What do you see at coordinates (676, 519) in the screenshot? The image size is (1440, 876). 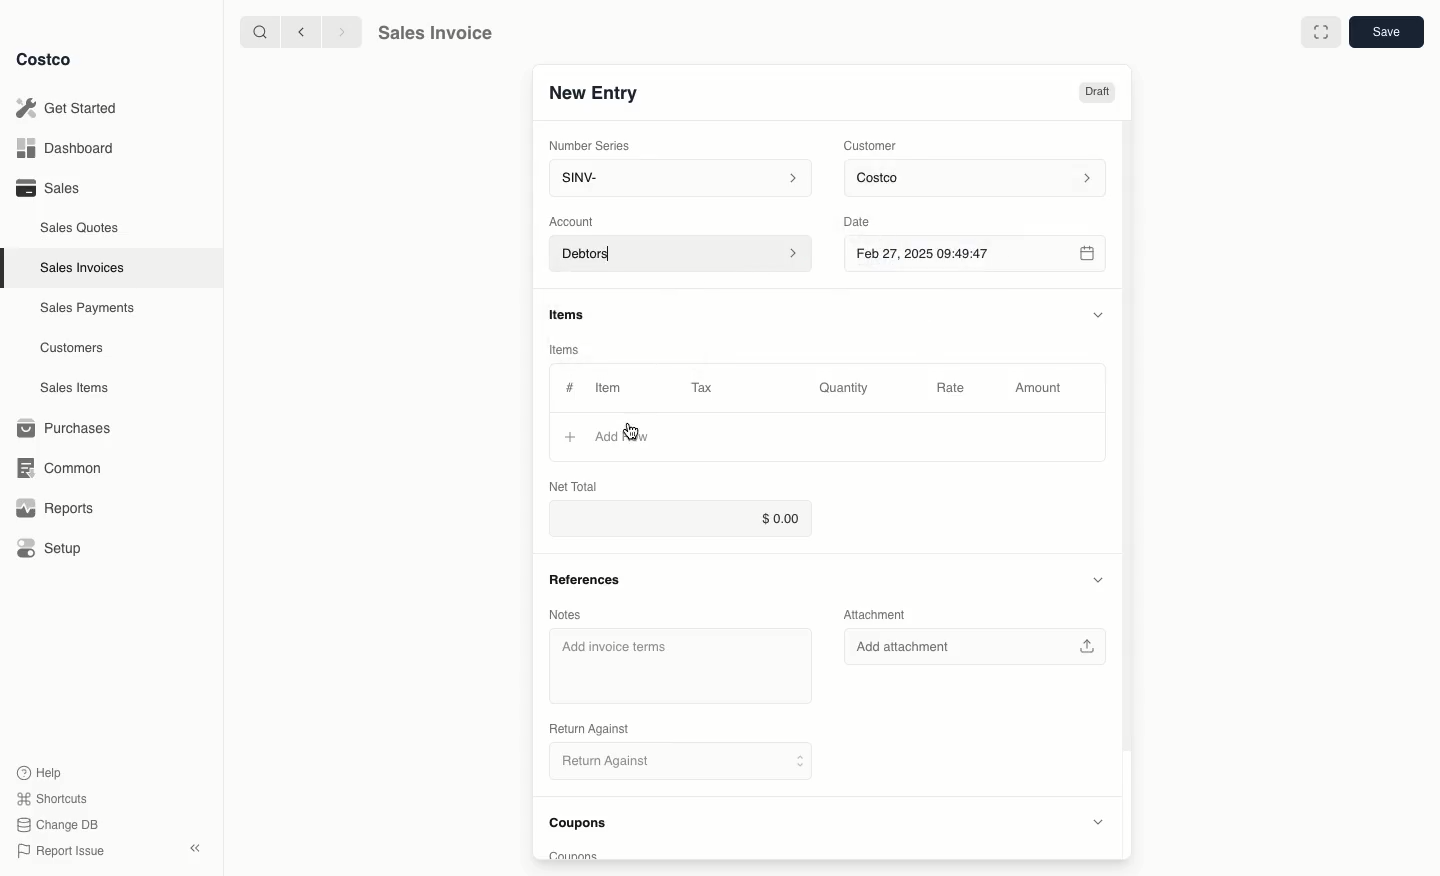 I see `$0.00` at bounding box center [676, 519].